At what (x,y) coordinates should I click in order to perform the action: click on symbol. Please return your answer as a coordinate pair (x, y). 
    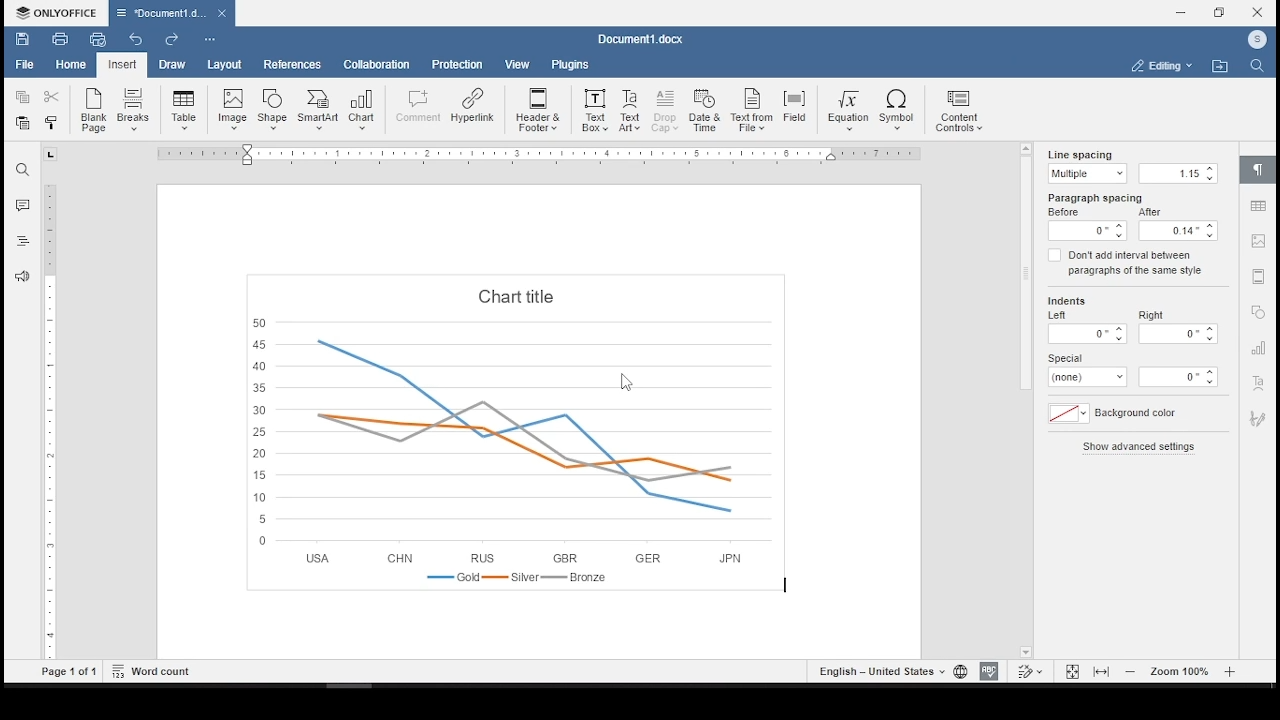
    Looking at the image, I should click on (899, 111).